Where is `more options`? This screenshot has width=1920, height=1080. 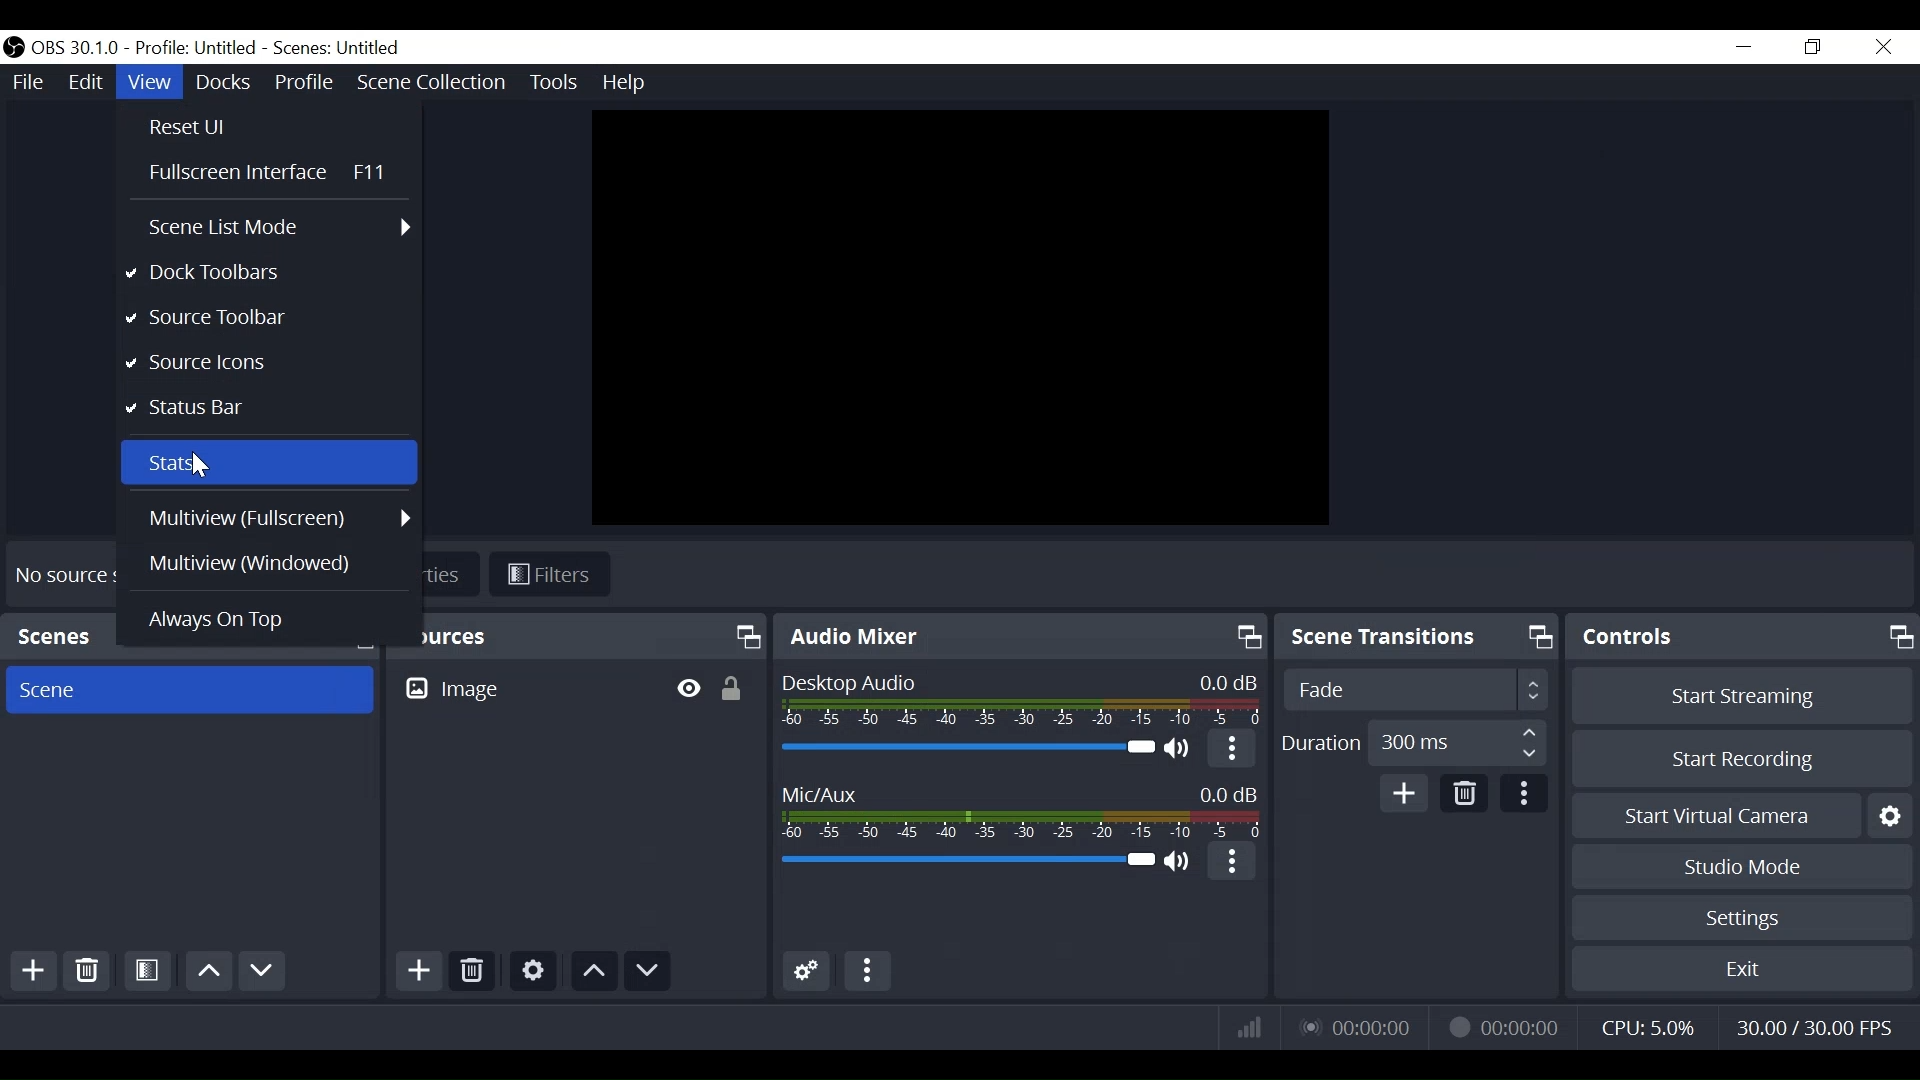 more options is located at coordinates (1520, 796).